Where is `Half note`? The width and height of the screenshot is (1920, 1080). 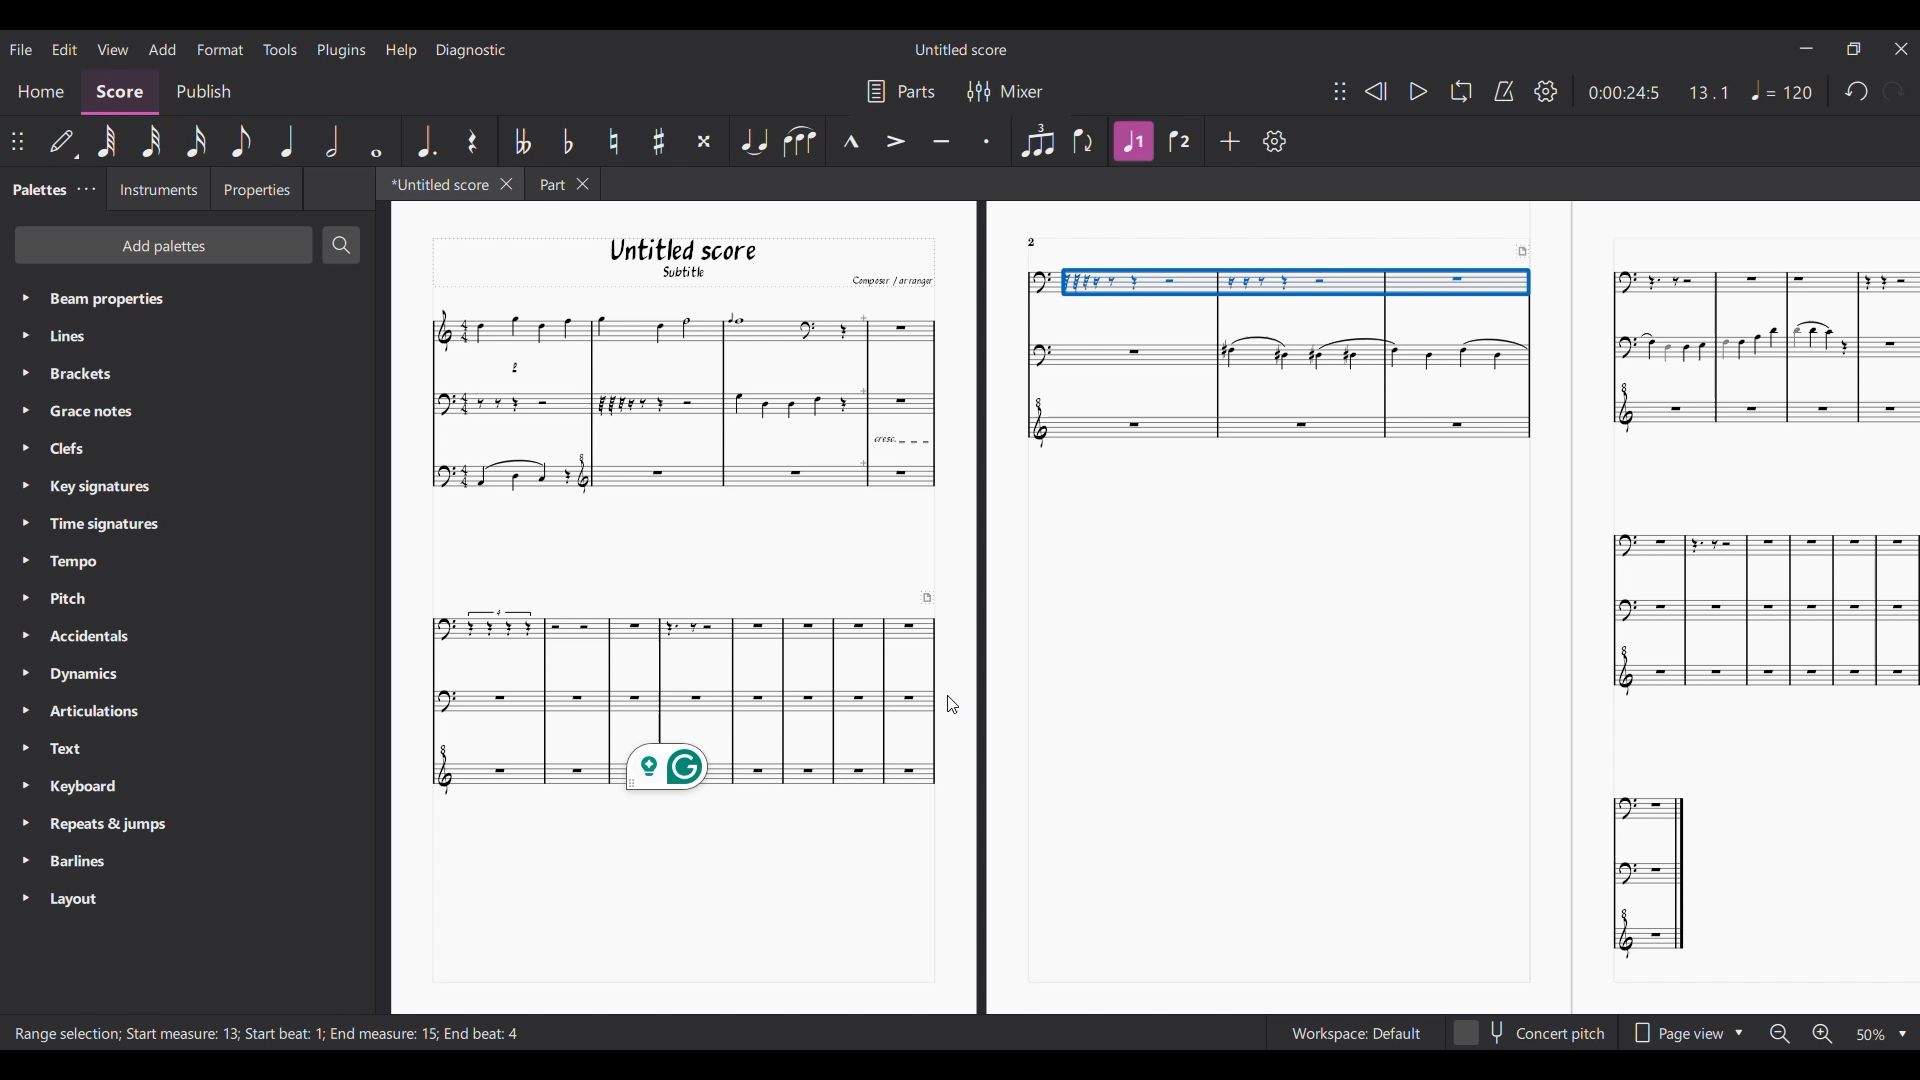 Half note is located at coordinates (332, 141).